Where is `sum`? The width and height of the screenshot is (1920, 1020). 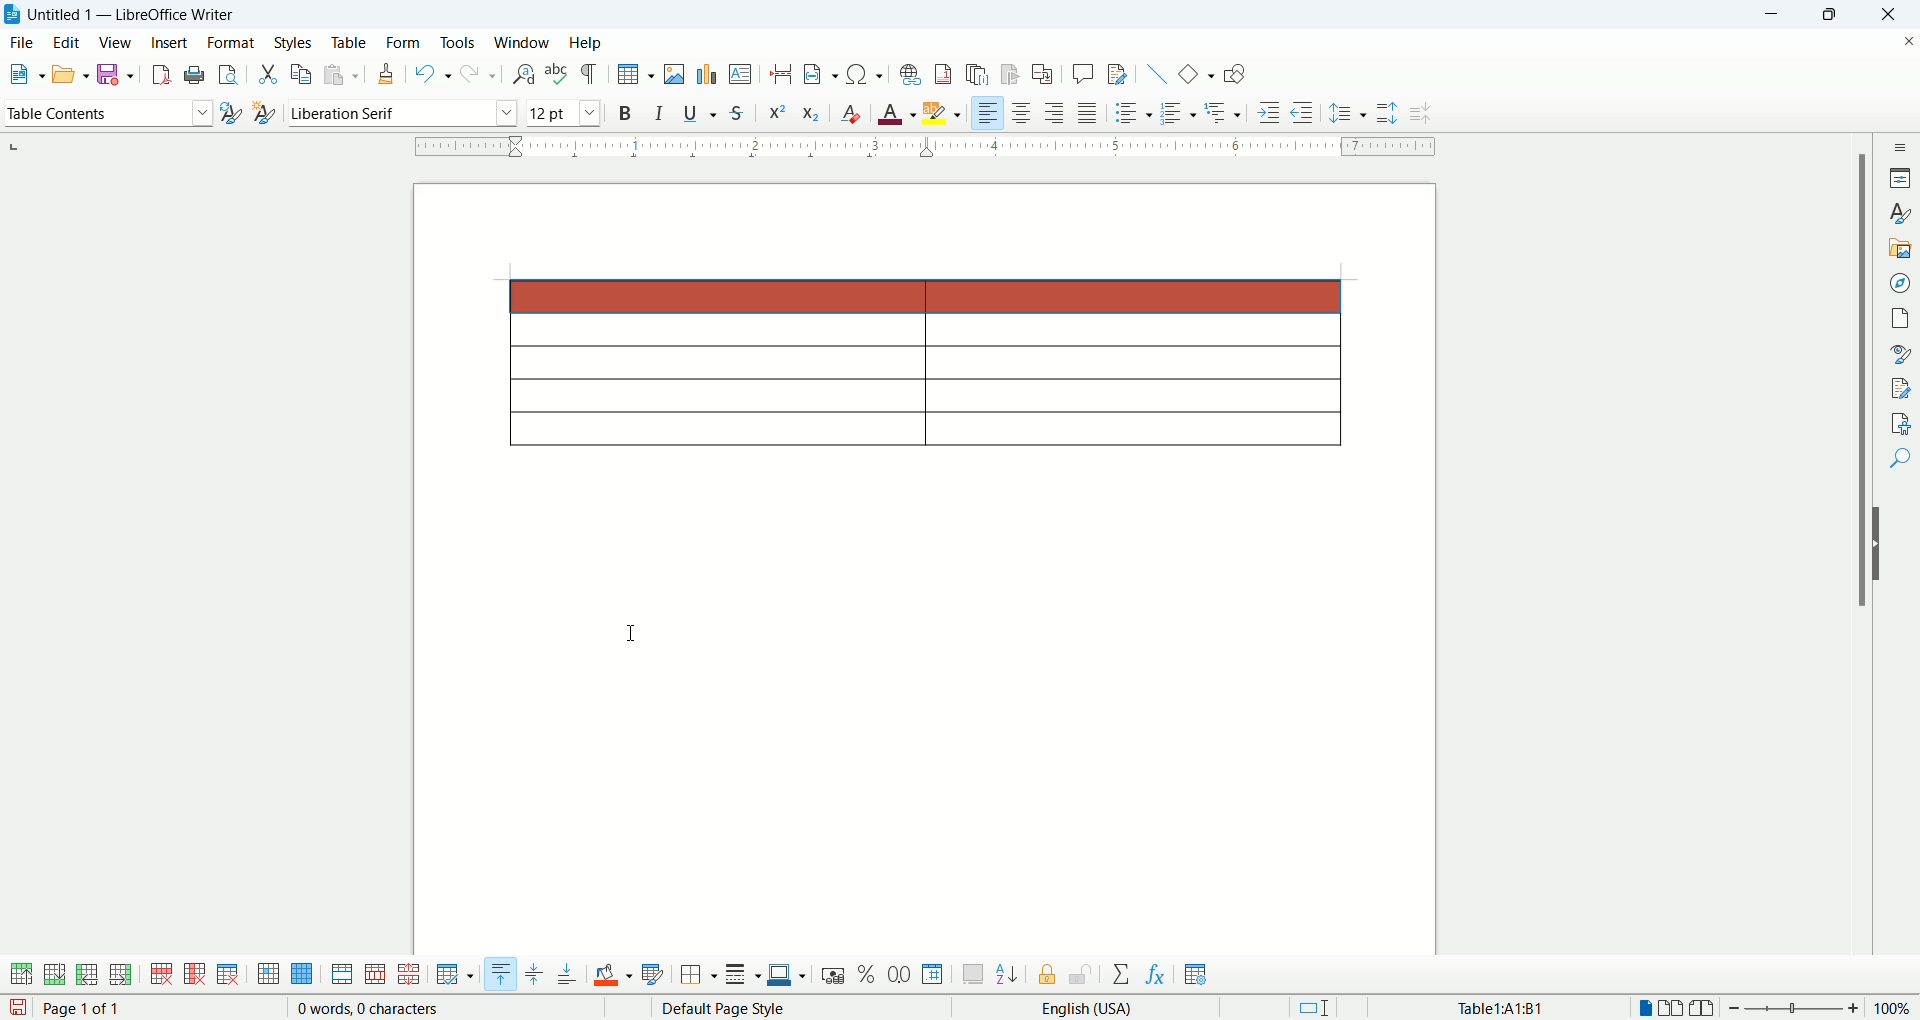 sum is located at coordinates (1124, 975).